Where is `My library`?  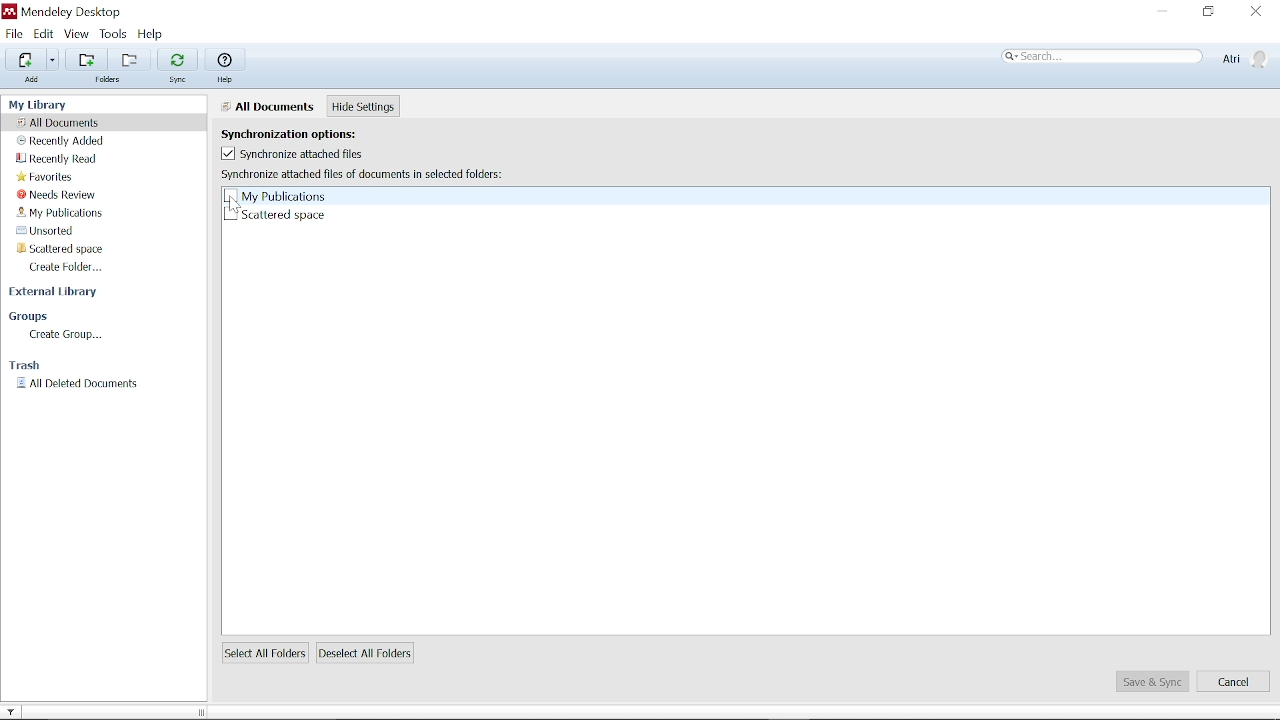 My library is located at coordinates (42, 103).